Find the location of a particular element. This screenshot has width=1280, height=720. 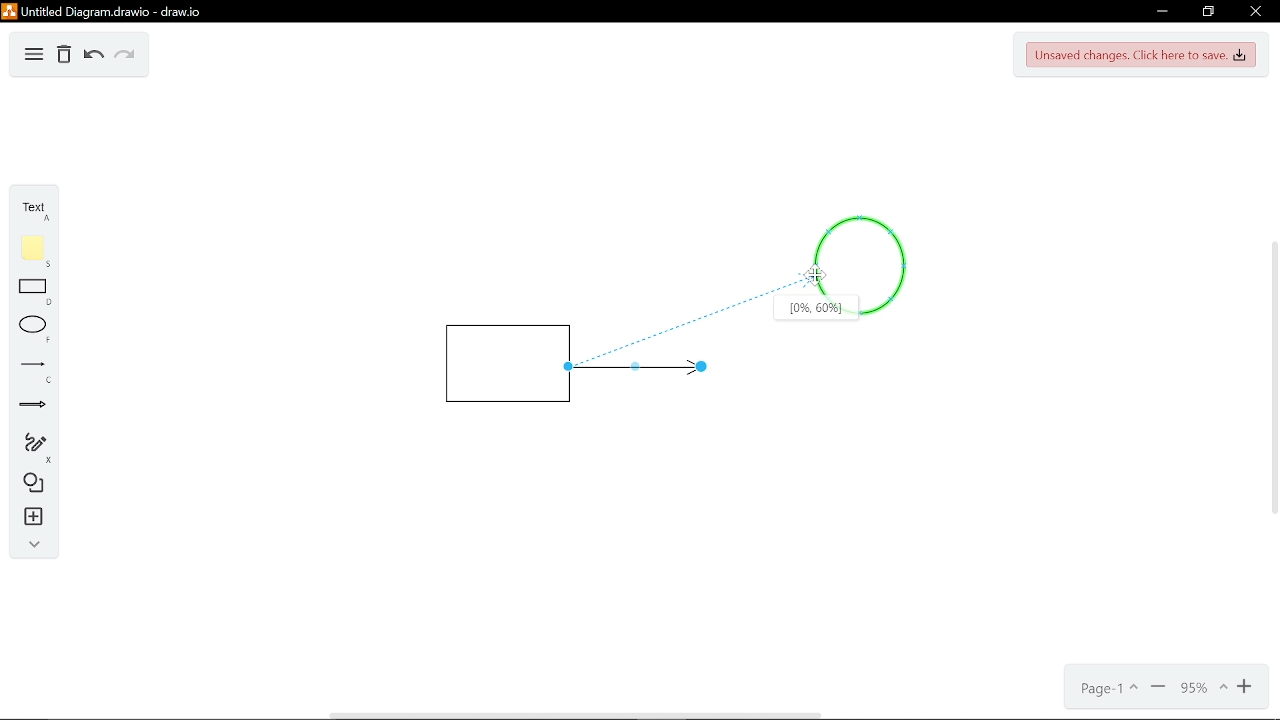

Delete is located at coordinates (64, 56).